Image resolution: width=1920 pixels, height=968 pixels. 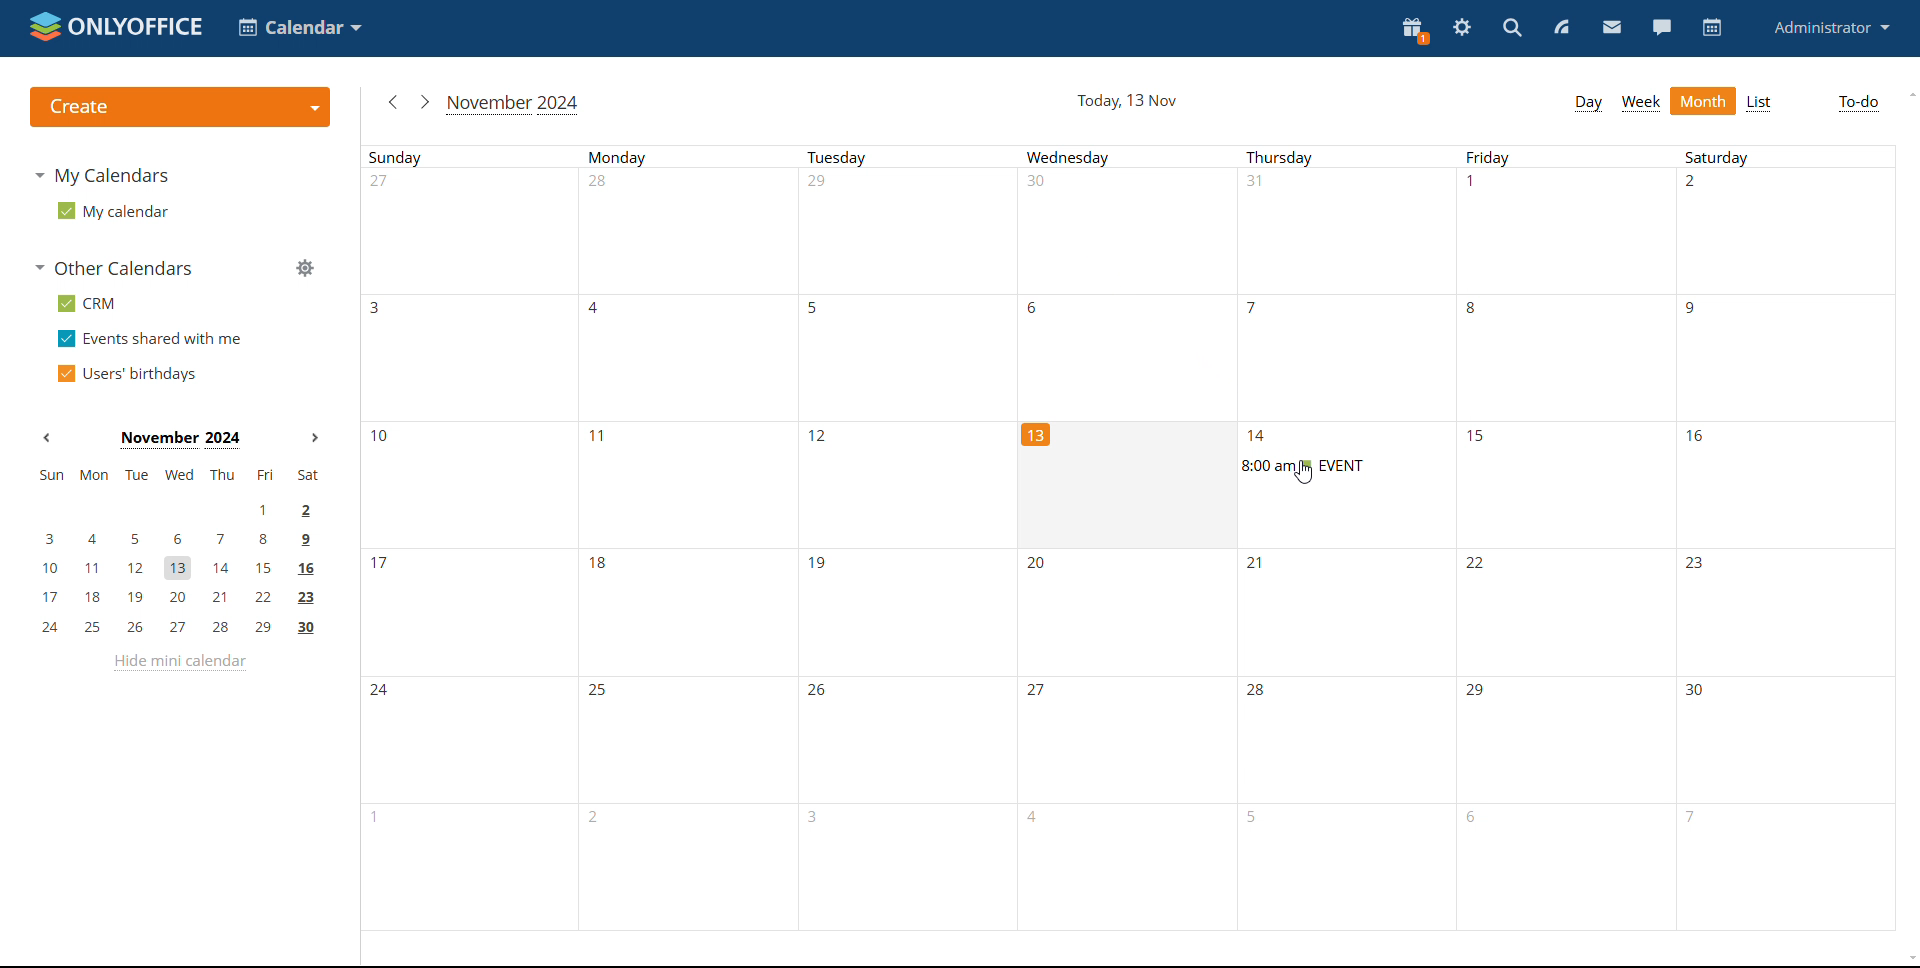 What do you see at coordinates (116, 268) in the screenshot?
I see `other calendars` at bounding box center [116, 268].